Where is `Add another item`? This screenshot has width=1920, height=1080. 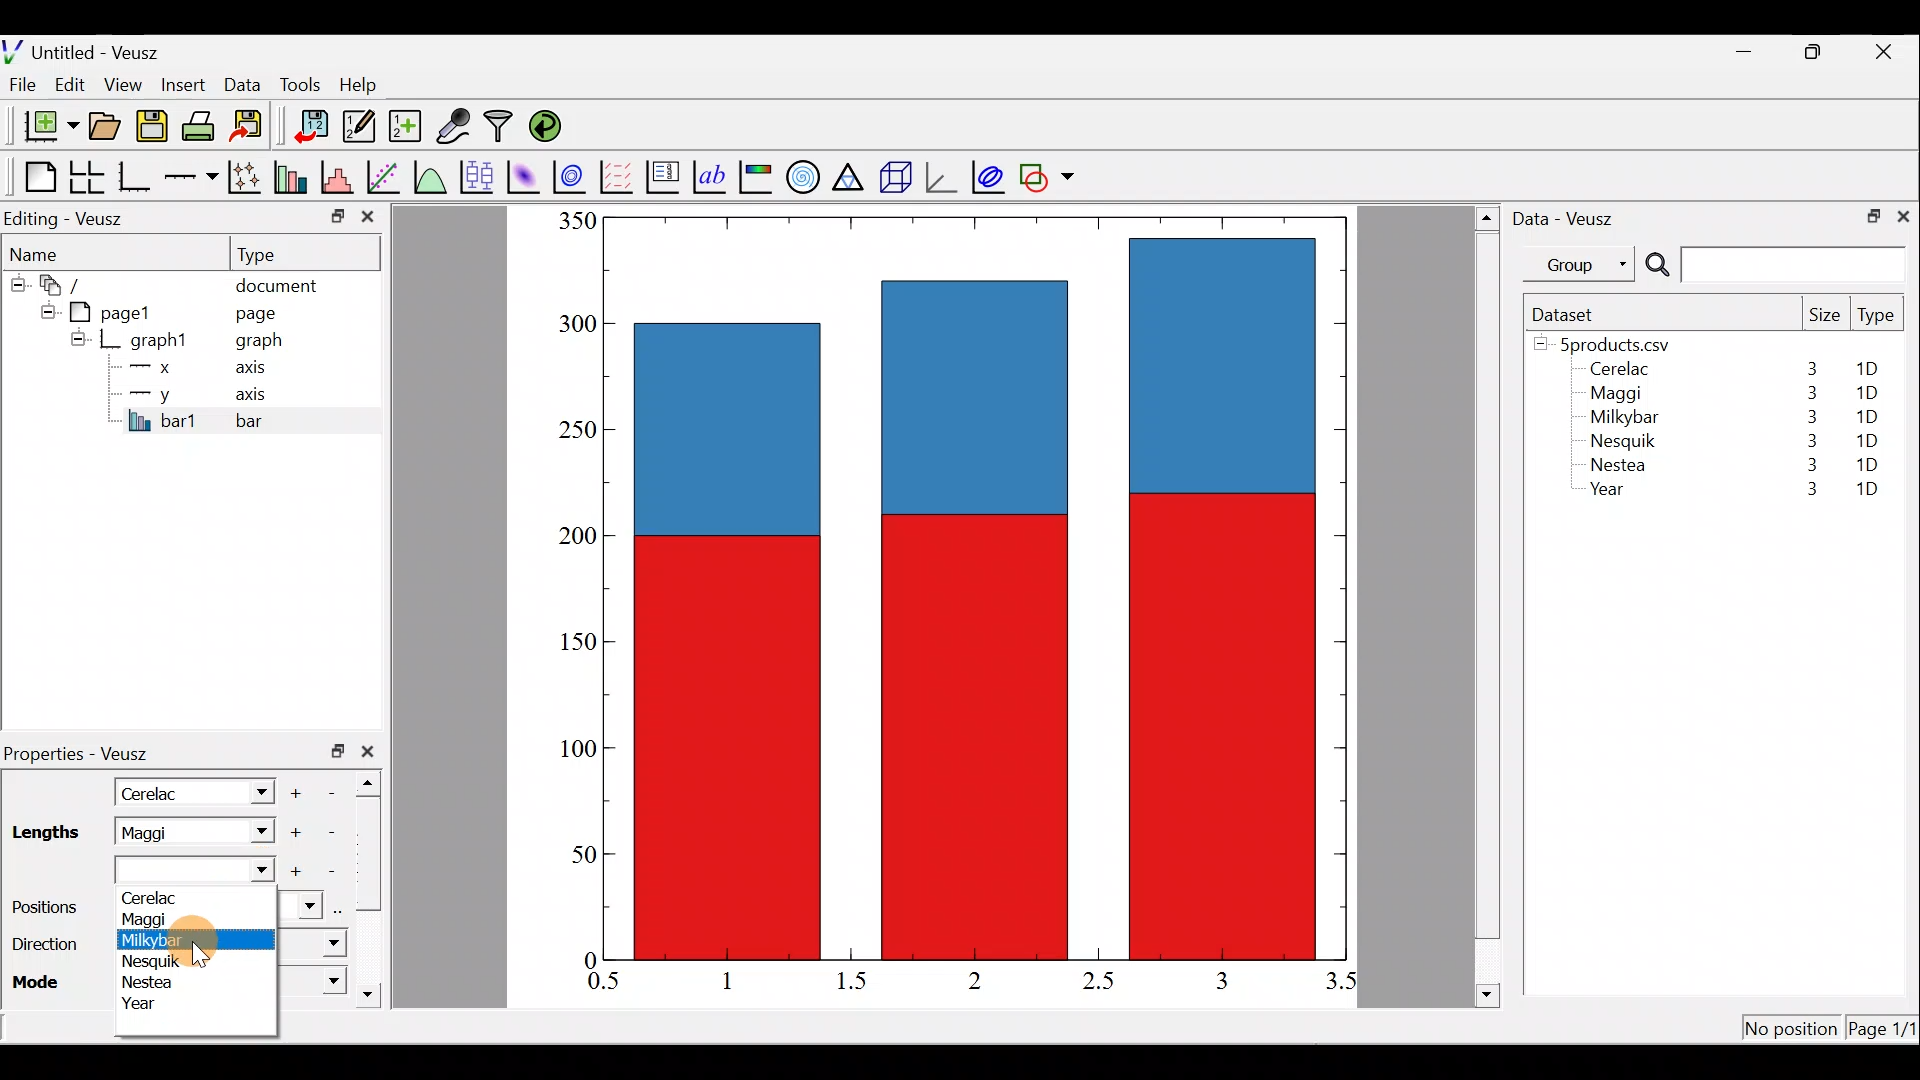 Add another item is located at coordinates (299, 790).